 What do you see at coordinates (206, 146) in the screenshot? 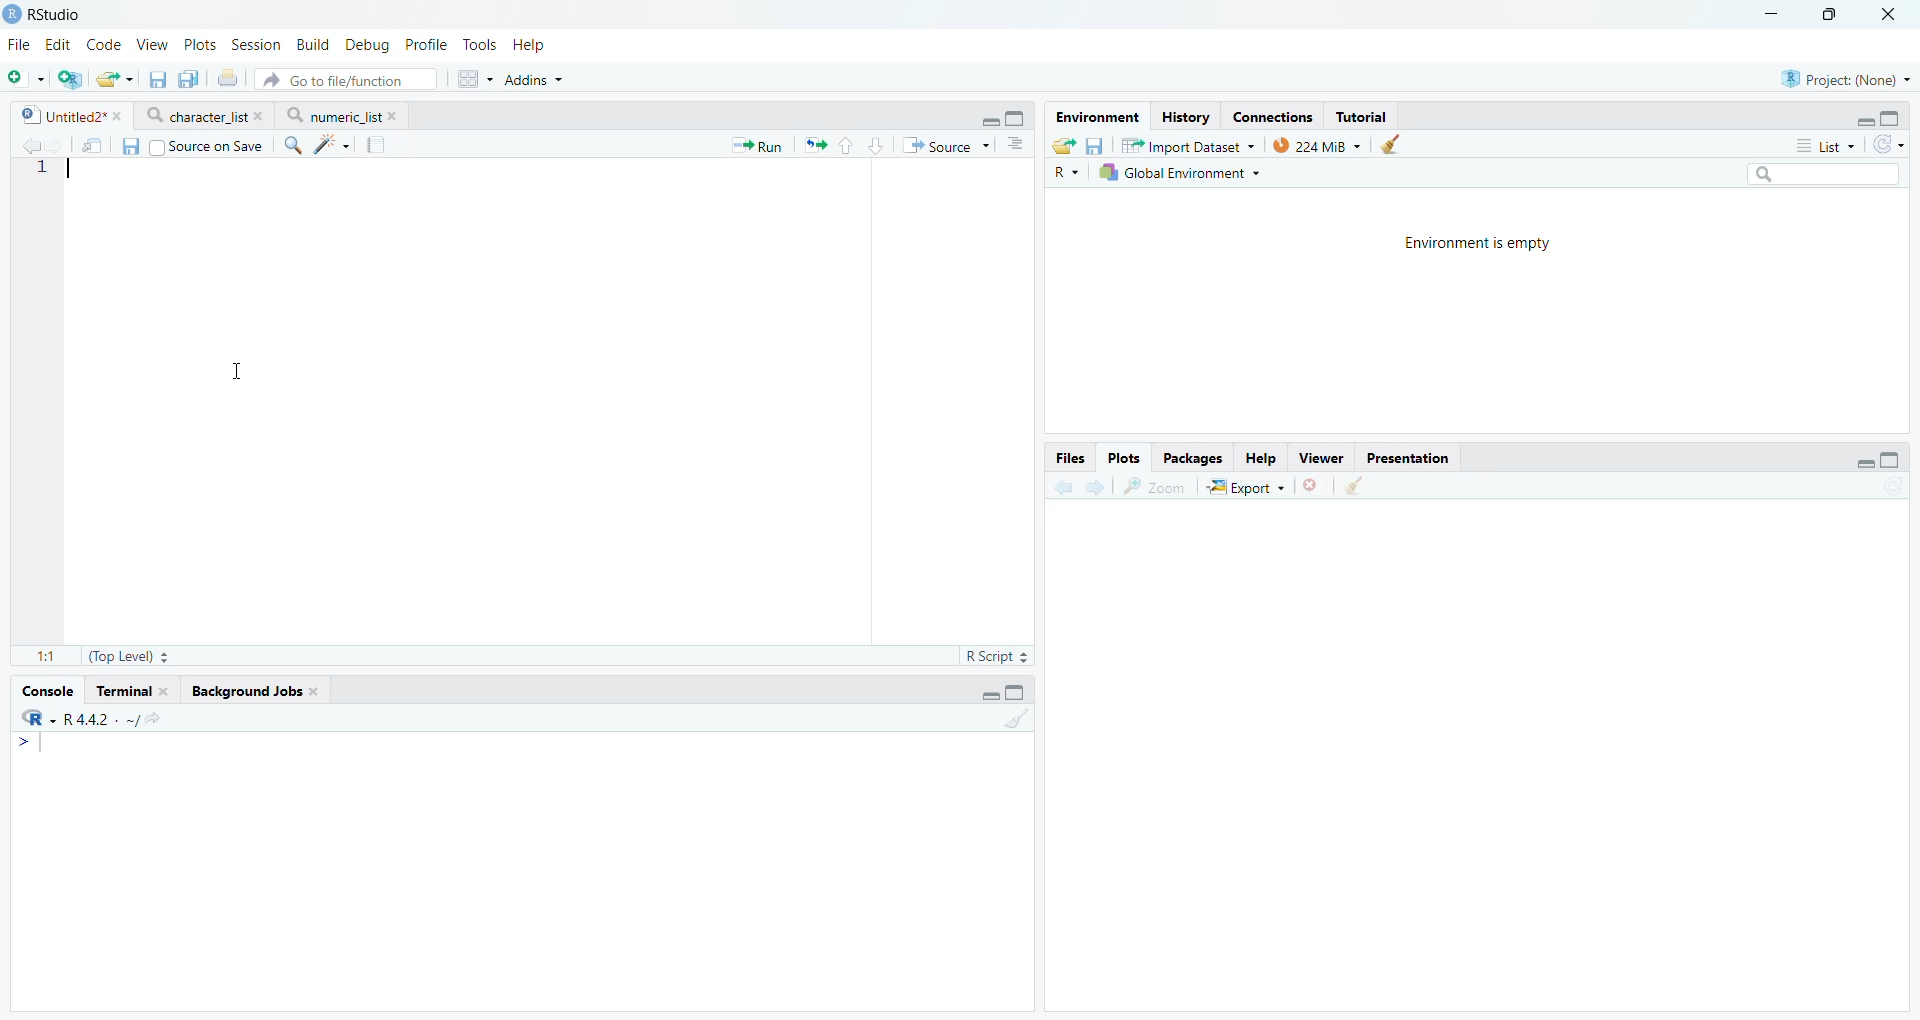
I see `Source on Save` at bounding box center [206, 146].